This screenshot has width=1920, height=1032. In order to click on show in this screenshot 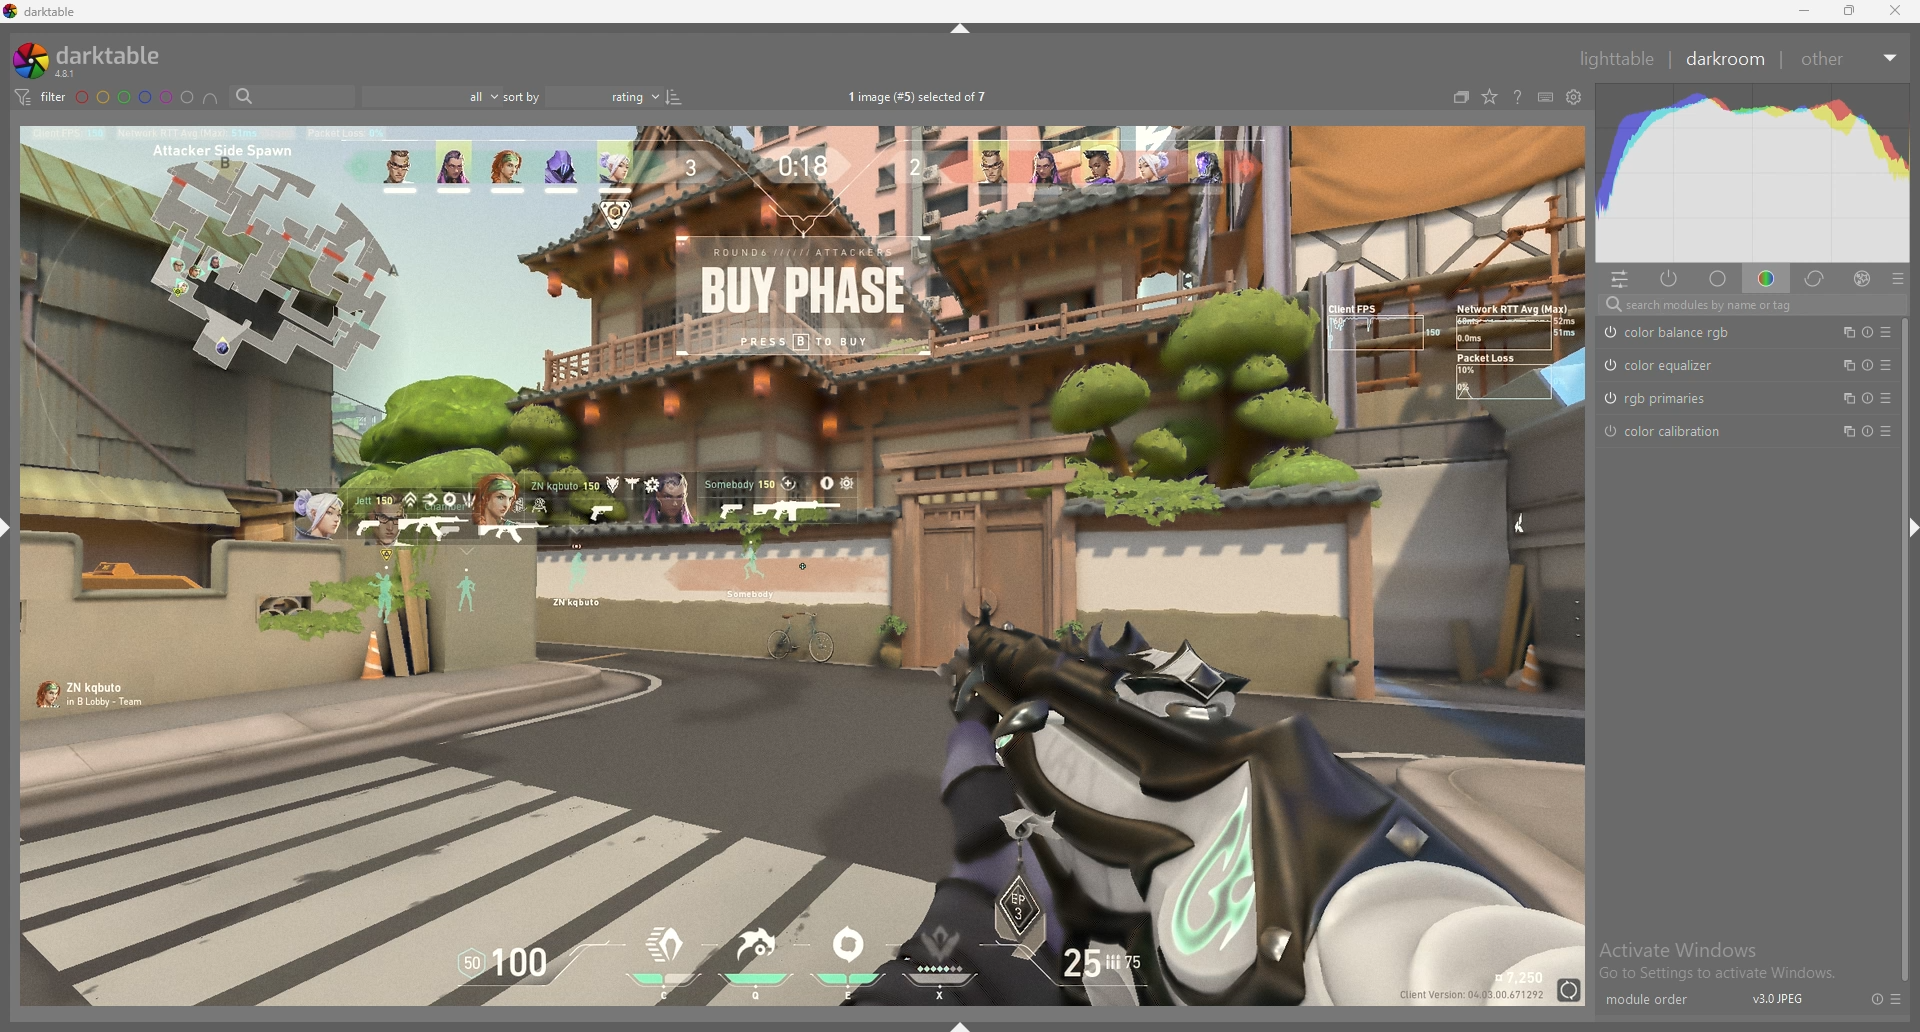, I will do `click(962, 1027)`.